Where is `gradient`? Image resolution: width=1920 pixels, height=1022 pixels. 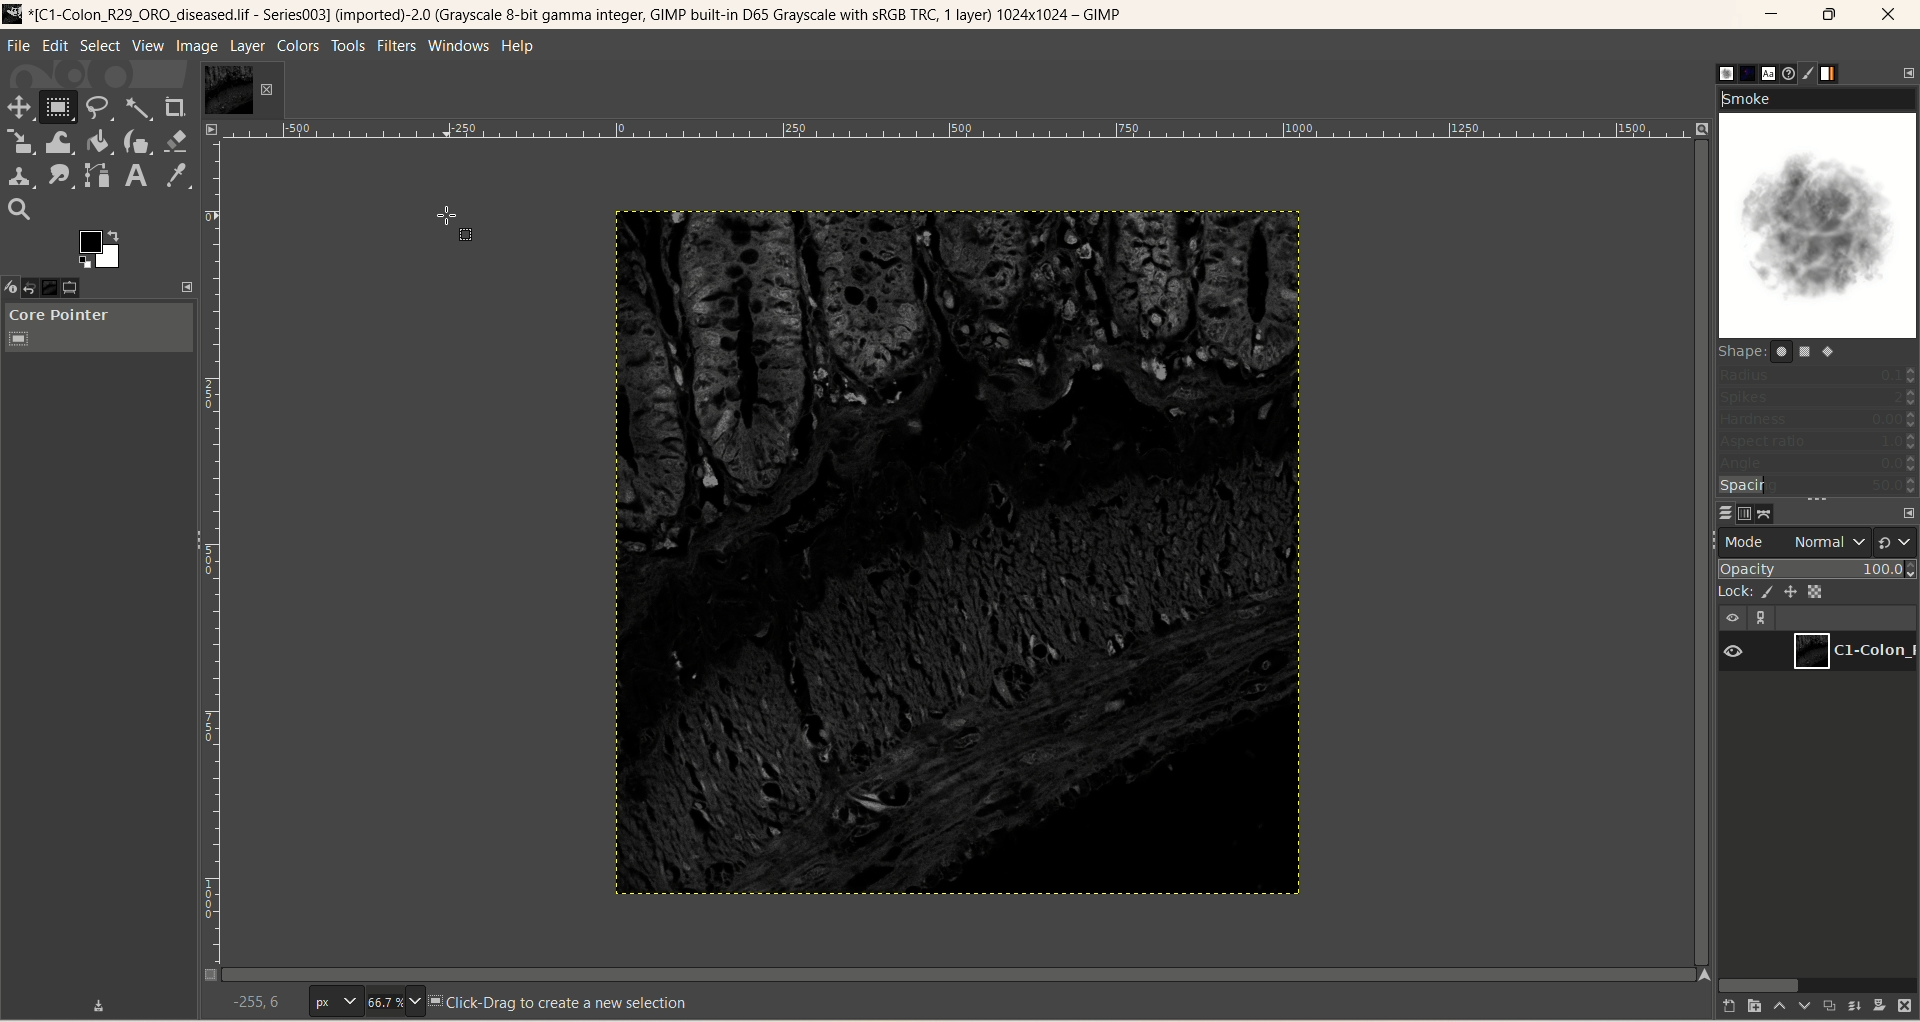 gradient is located at coordinates (1830, 74).